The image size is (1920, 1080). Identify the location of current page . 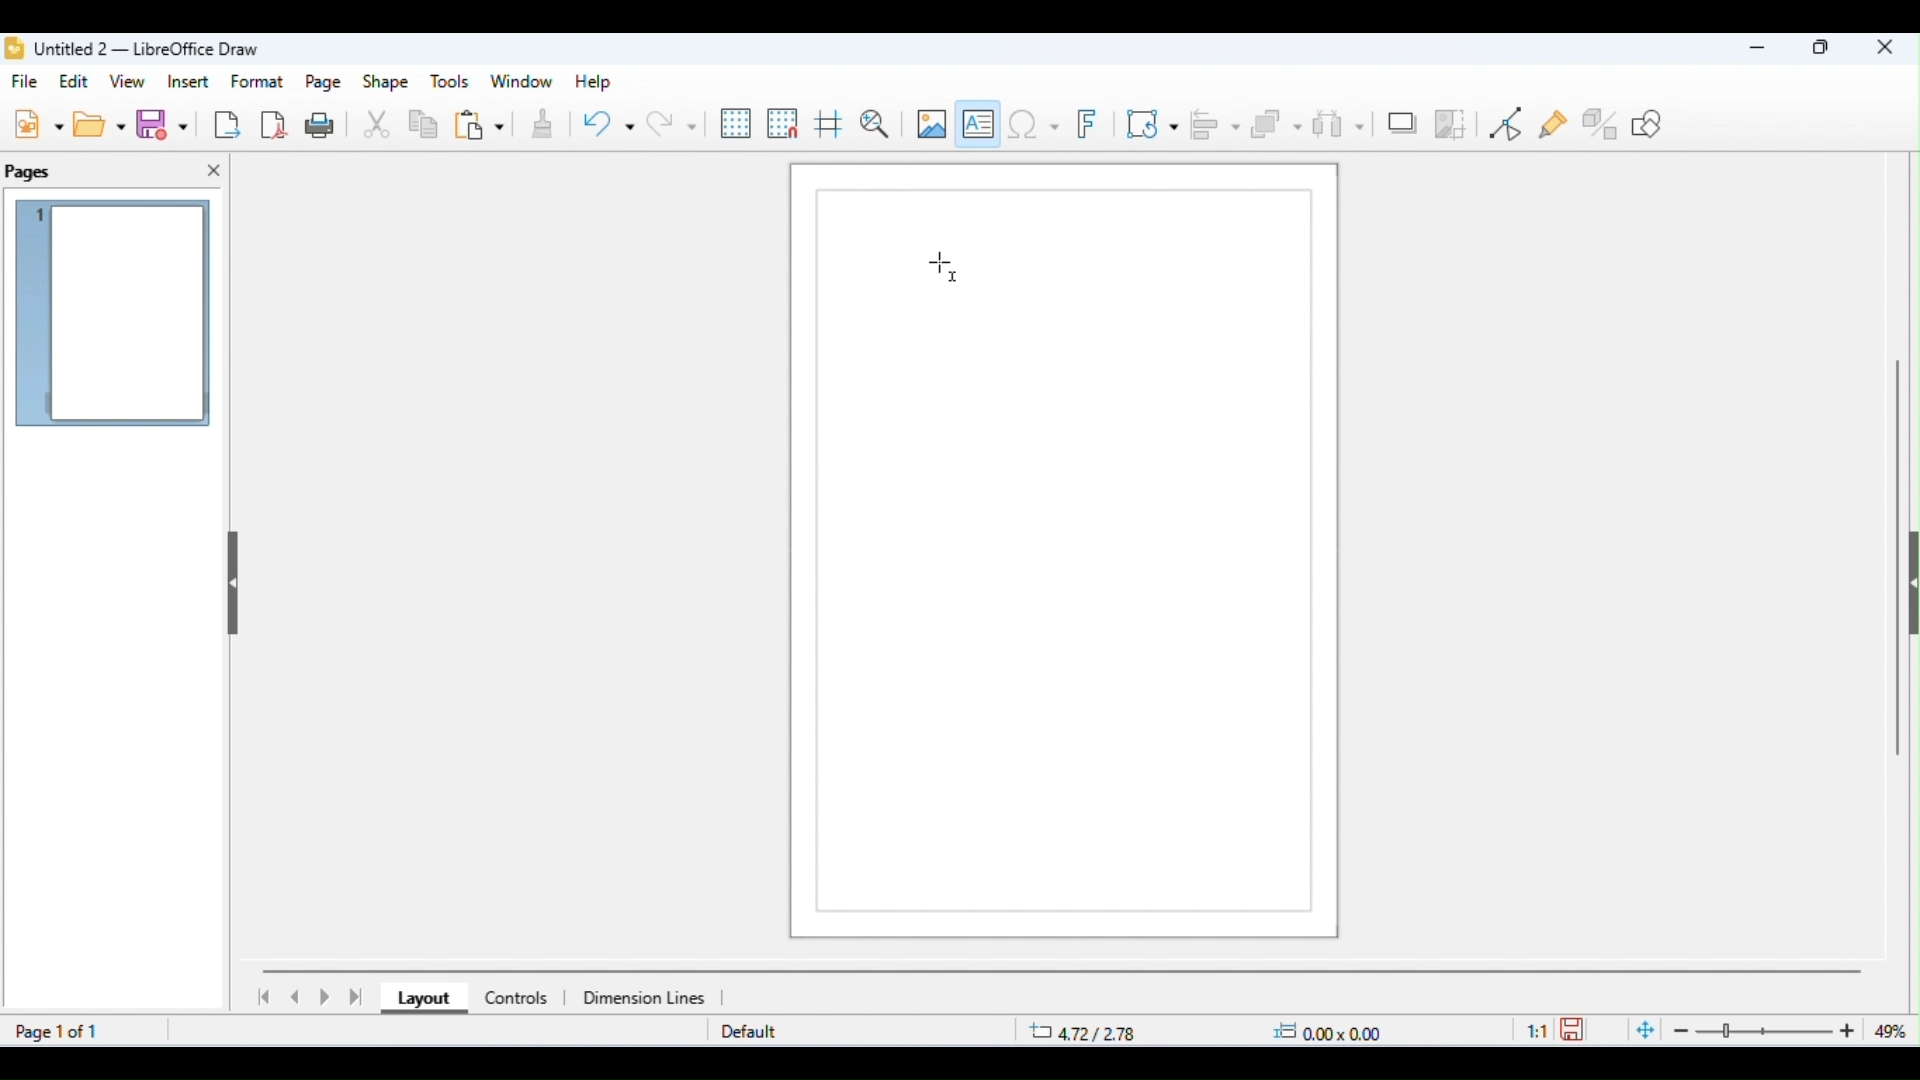
(115, 316).